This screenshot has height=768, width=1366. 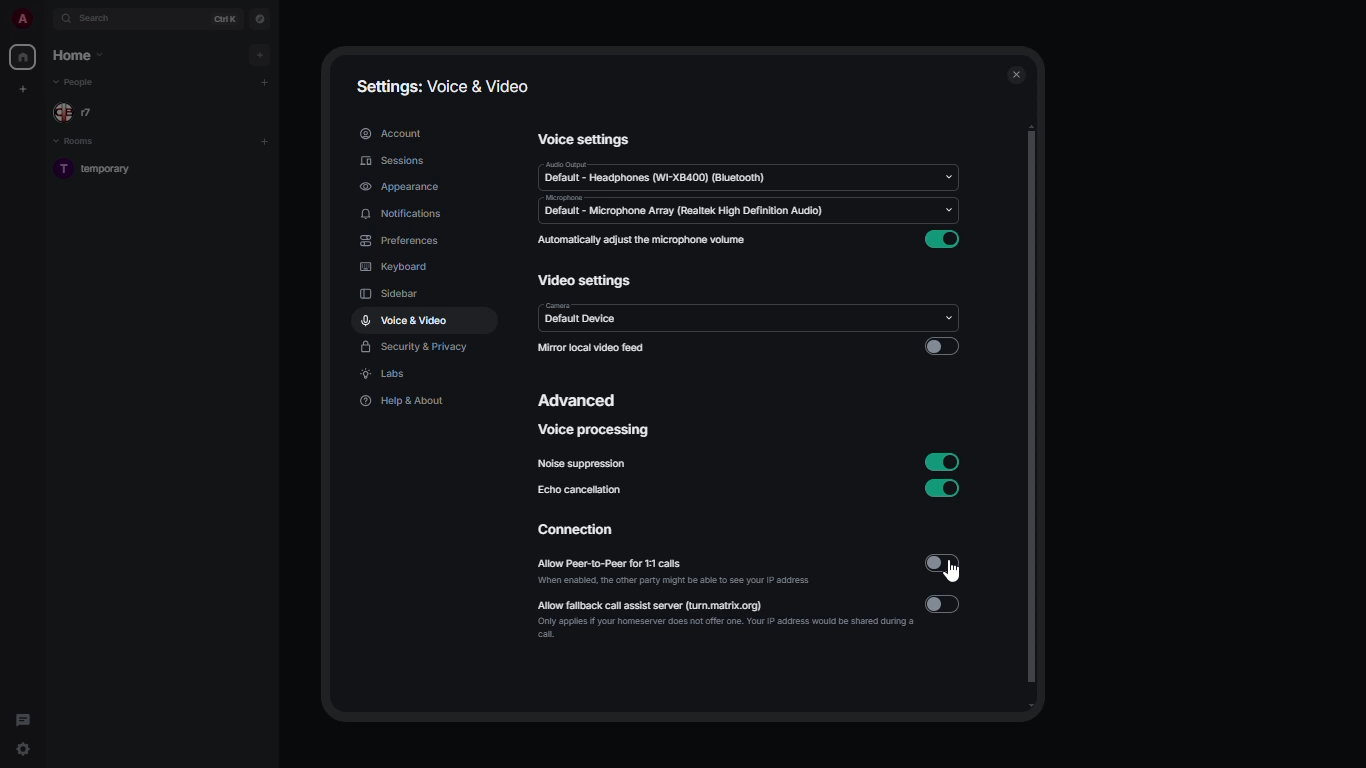 I want to click on help & about, so click(x=401, y=400).